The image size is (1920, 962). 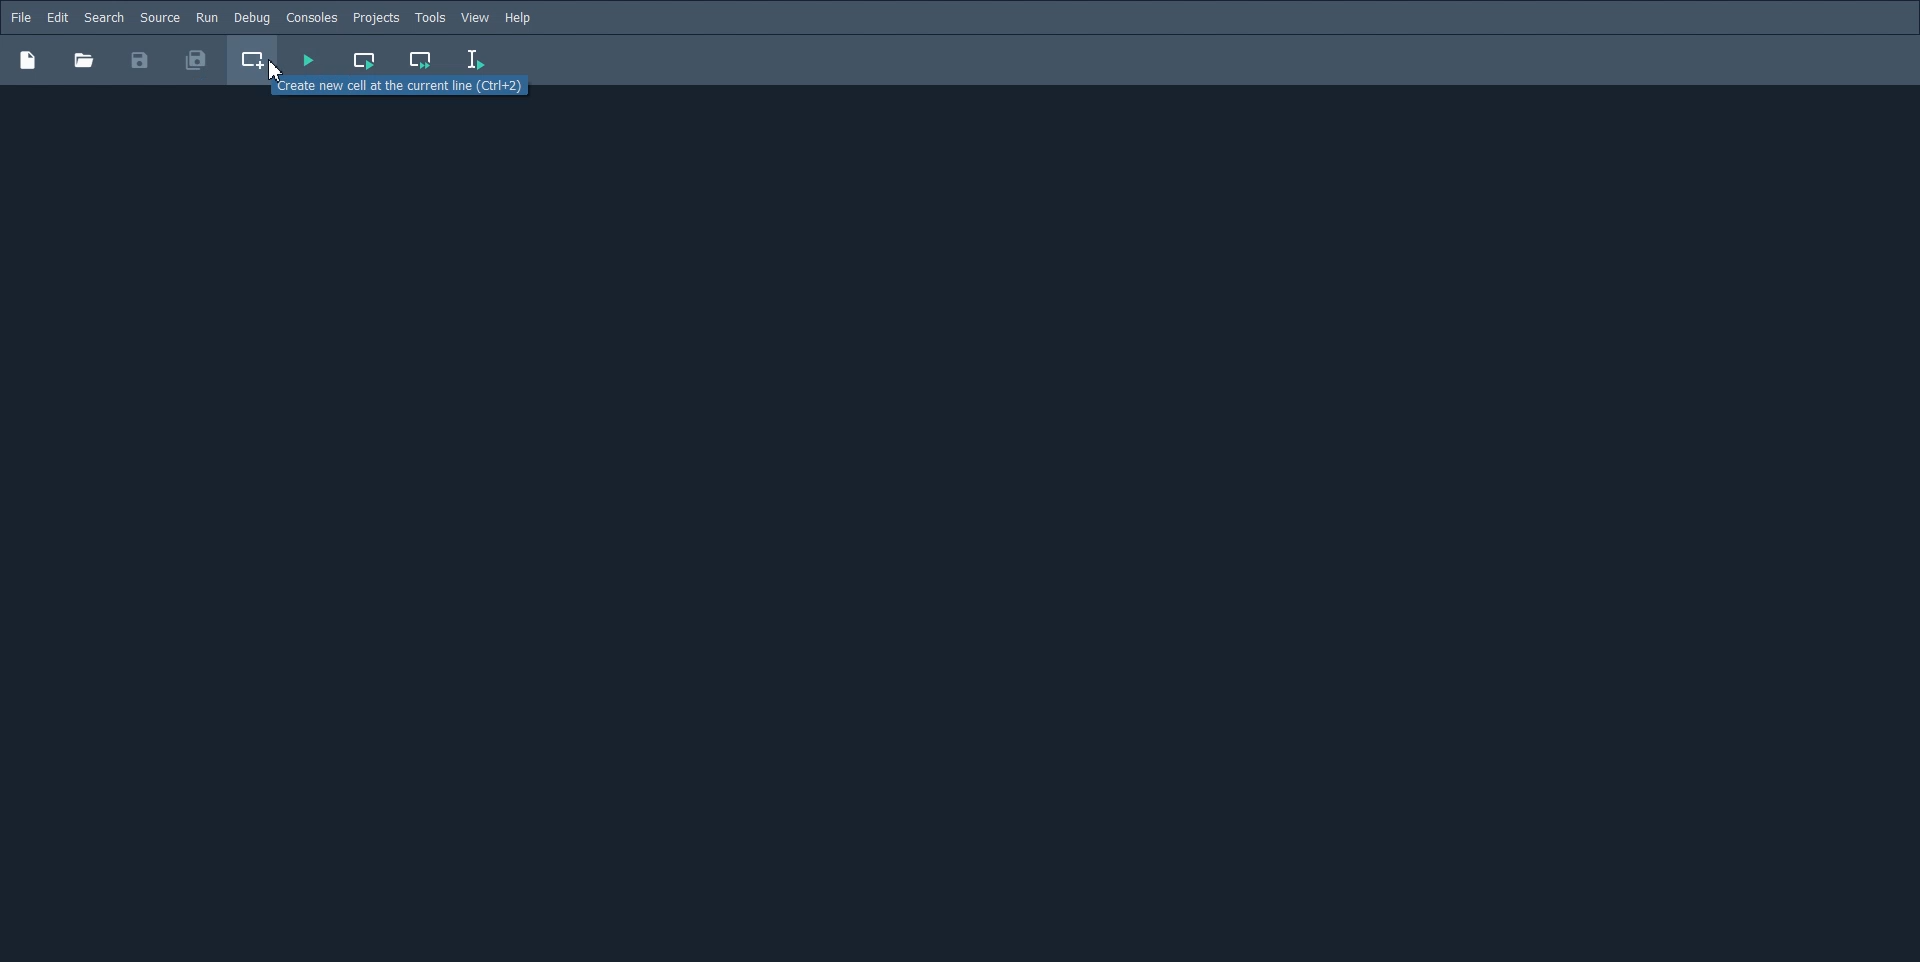 I want to click on Create new cell at the current file, so click(x=395, y=89).